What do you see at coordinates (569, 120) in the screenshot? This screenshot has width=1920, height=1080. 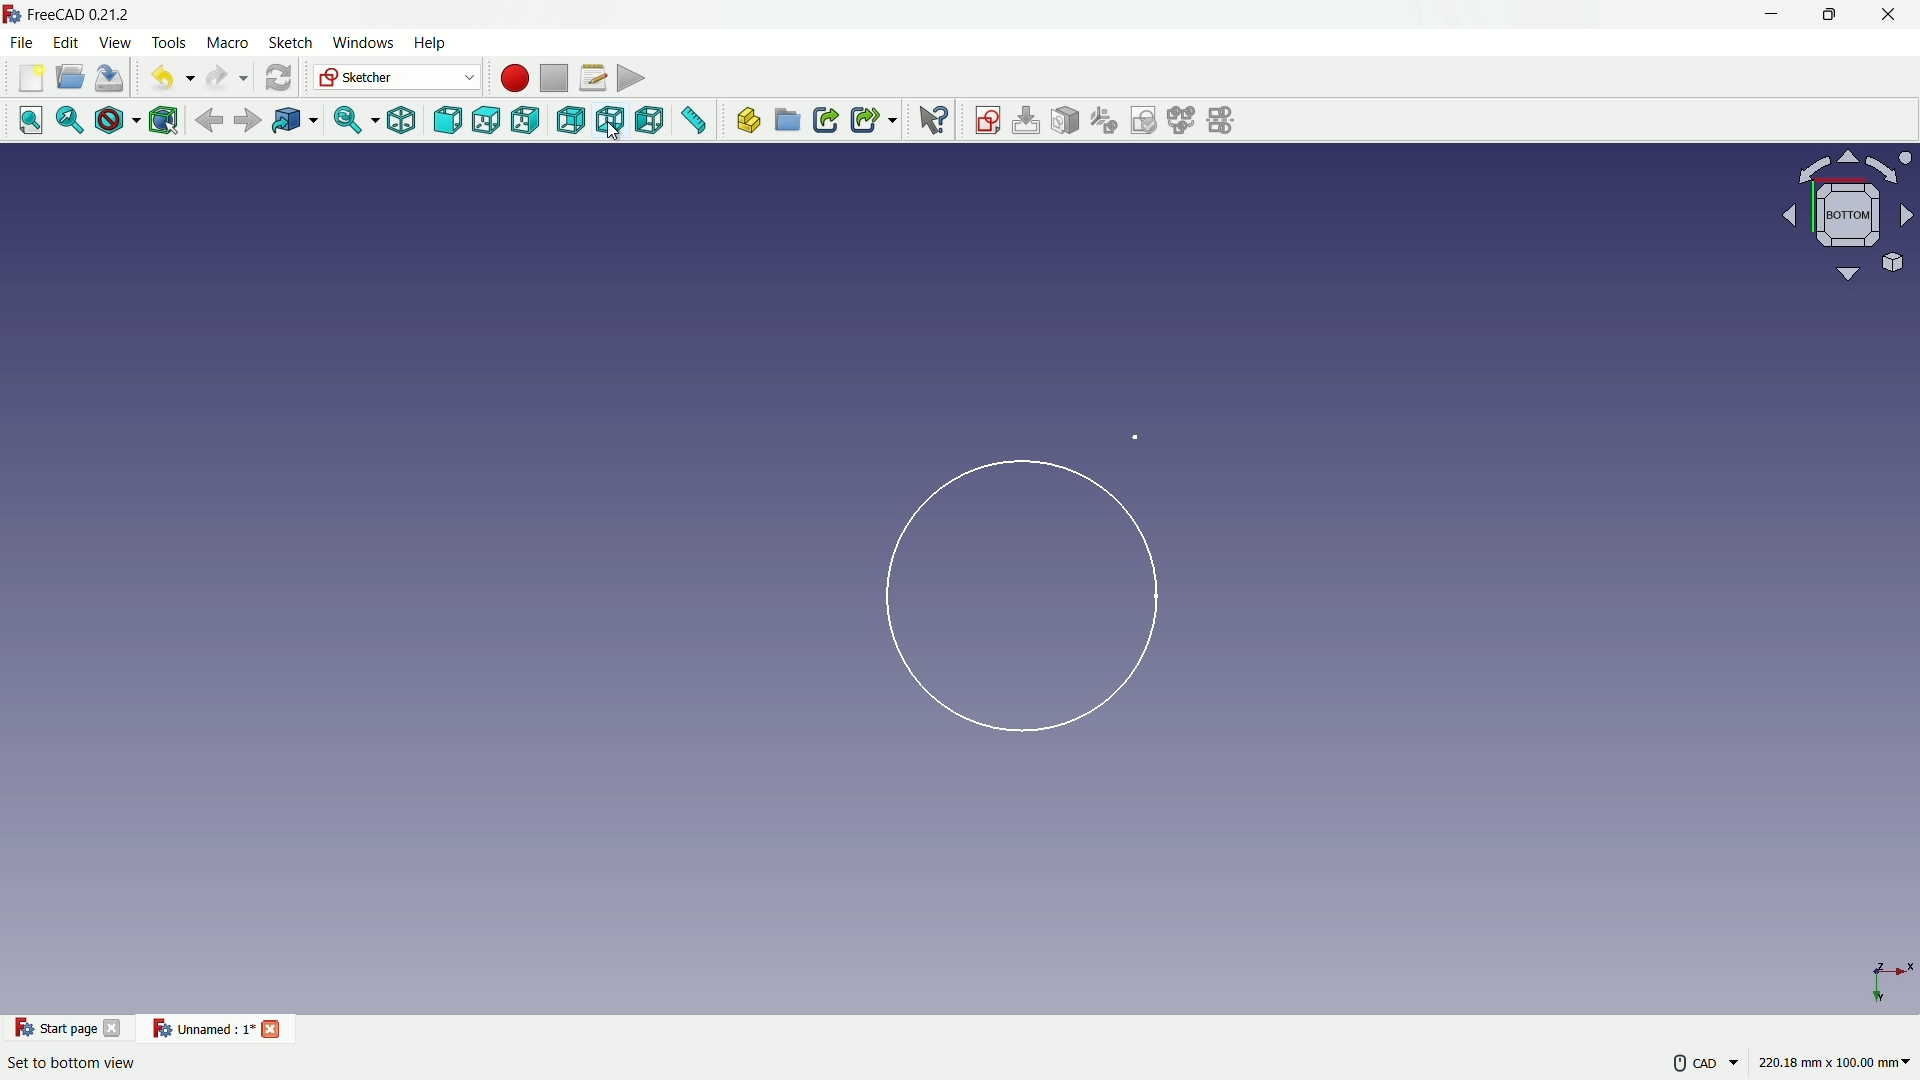 I see `rear view` at bounding box center [569, 120].